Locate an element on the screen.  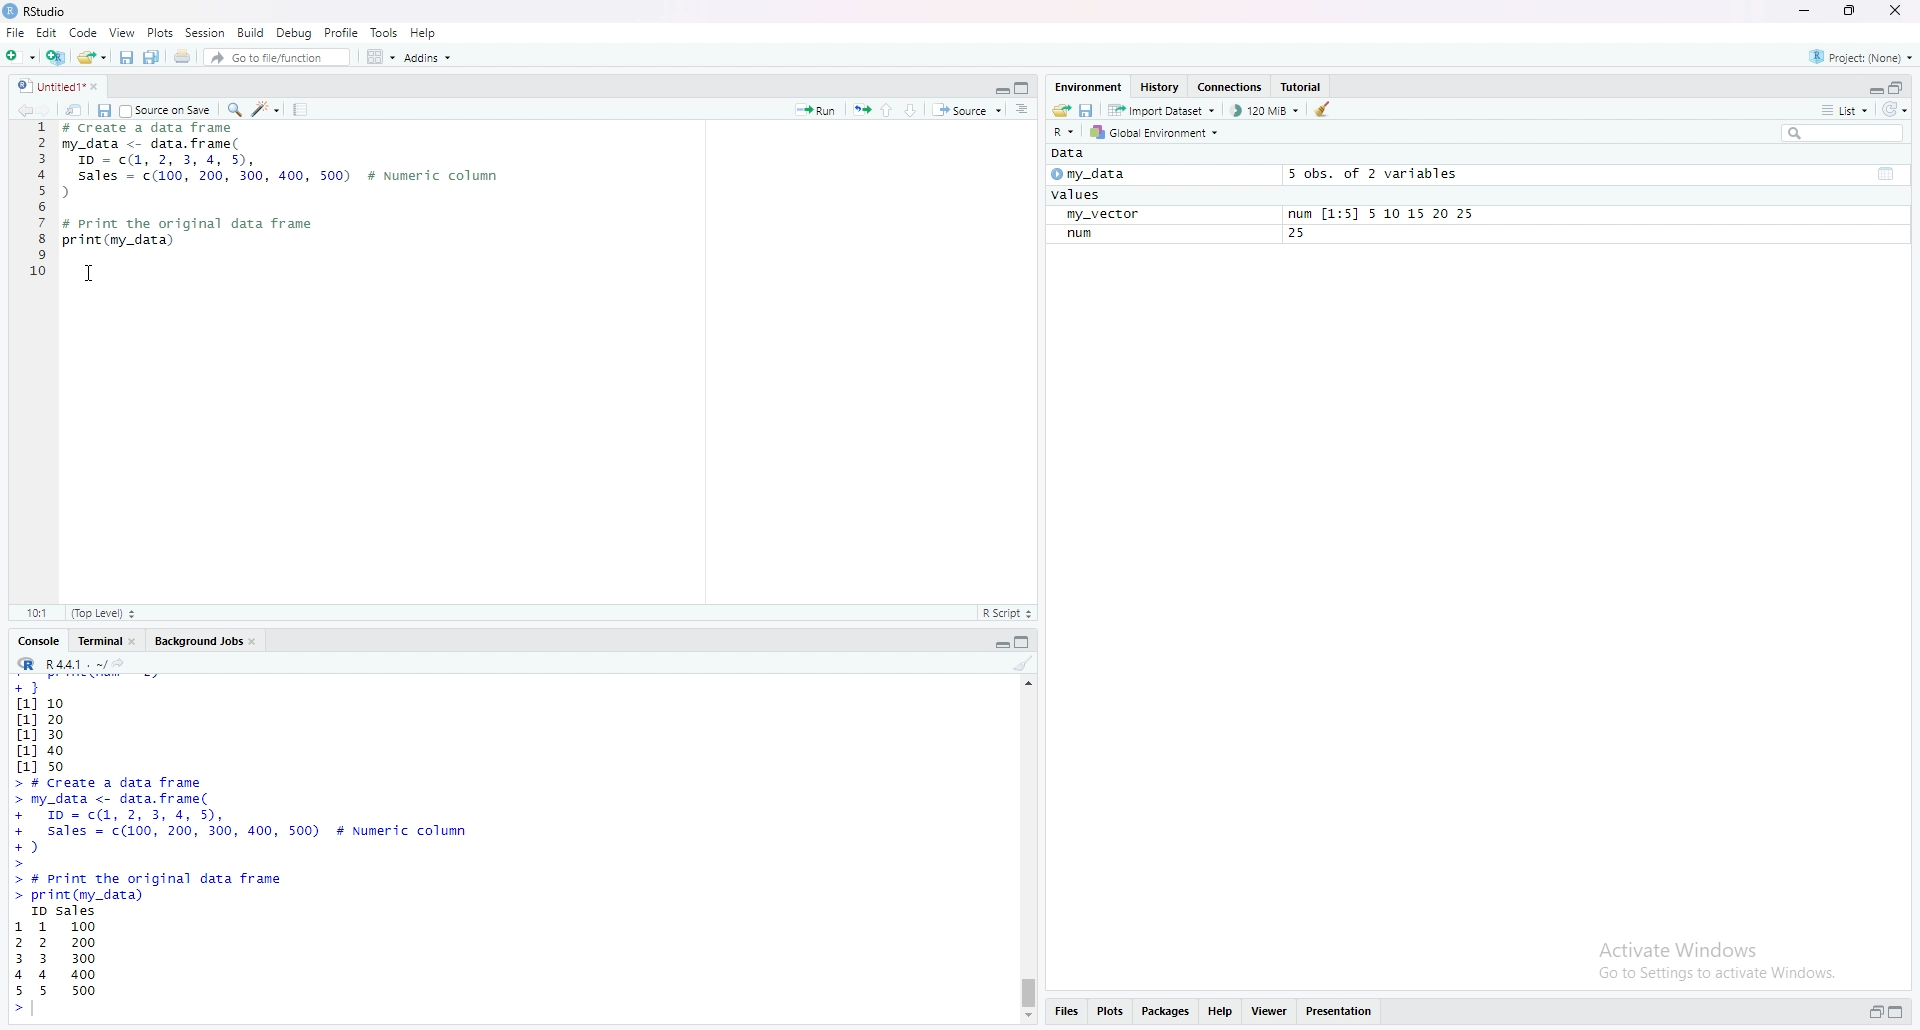
prompt cursor is located at coordinates (13, 1015).